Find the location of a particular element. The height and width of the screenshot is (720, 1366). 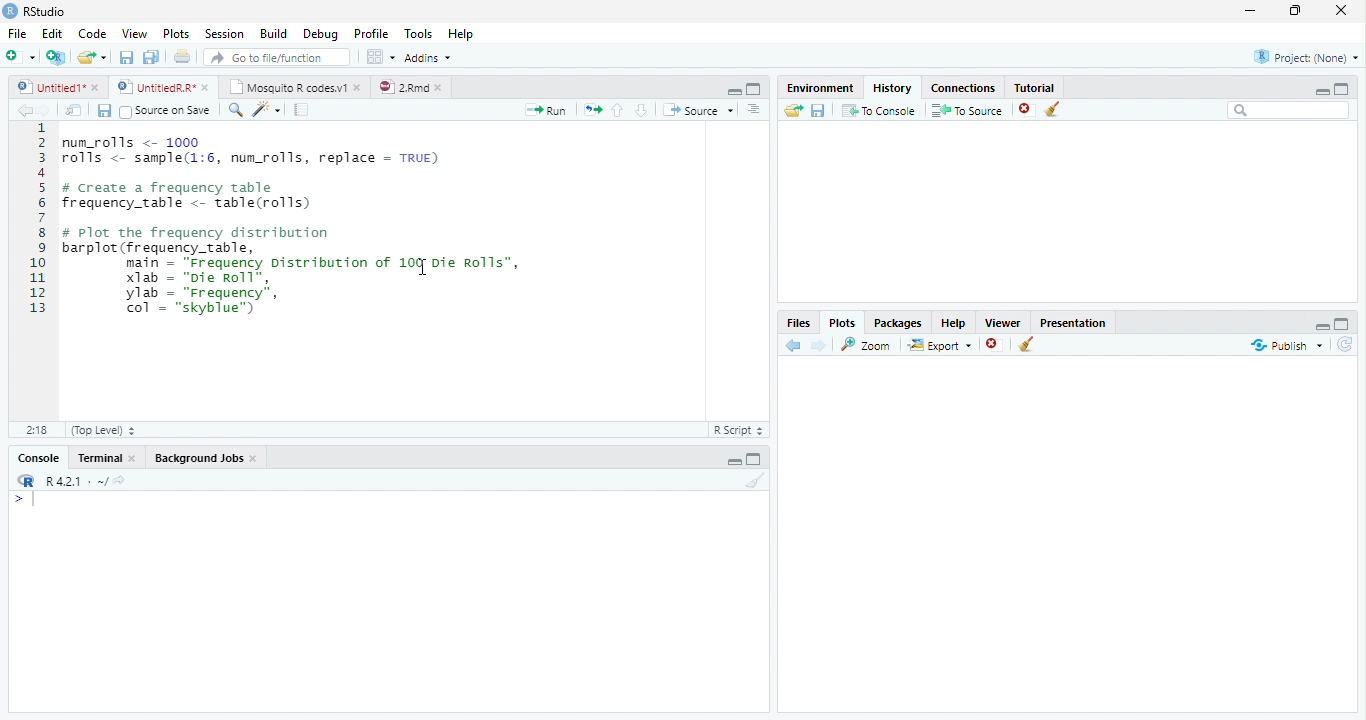

Export is located at coordinates (939, 346).